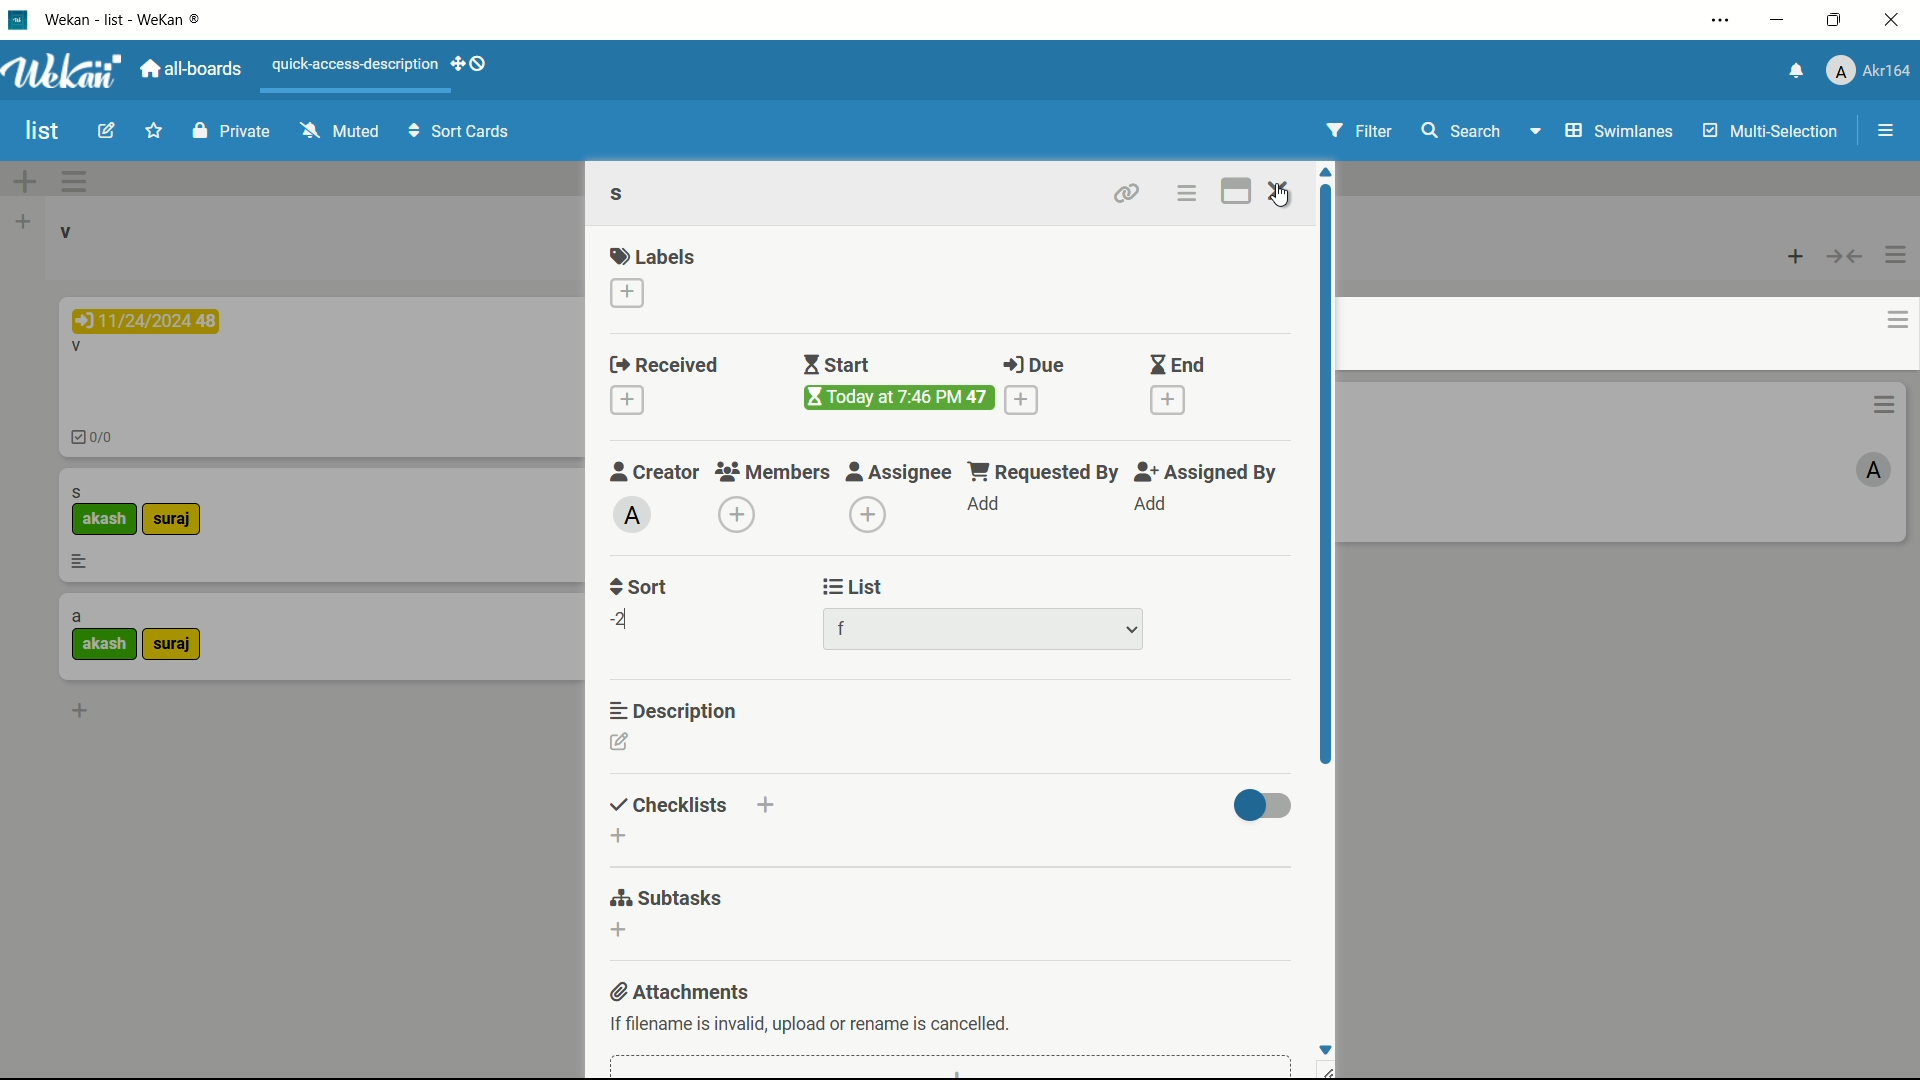 This screenshot has height=1080, width=1920. Describe the element at coordinates (808, 1023) in the screenshot. I see `text` at that location.